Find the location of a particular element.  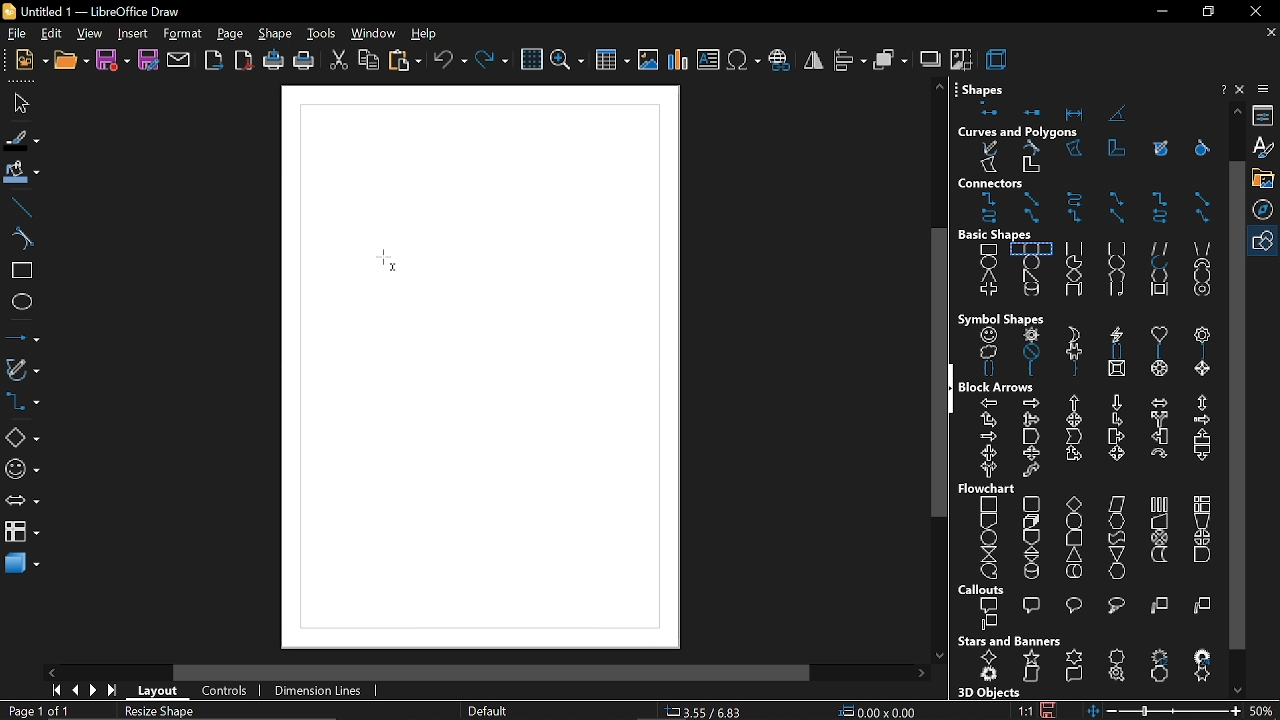

close is located at coordinates (1242, 89).